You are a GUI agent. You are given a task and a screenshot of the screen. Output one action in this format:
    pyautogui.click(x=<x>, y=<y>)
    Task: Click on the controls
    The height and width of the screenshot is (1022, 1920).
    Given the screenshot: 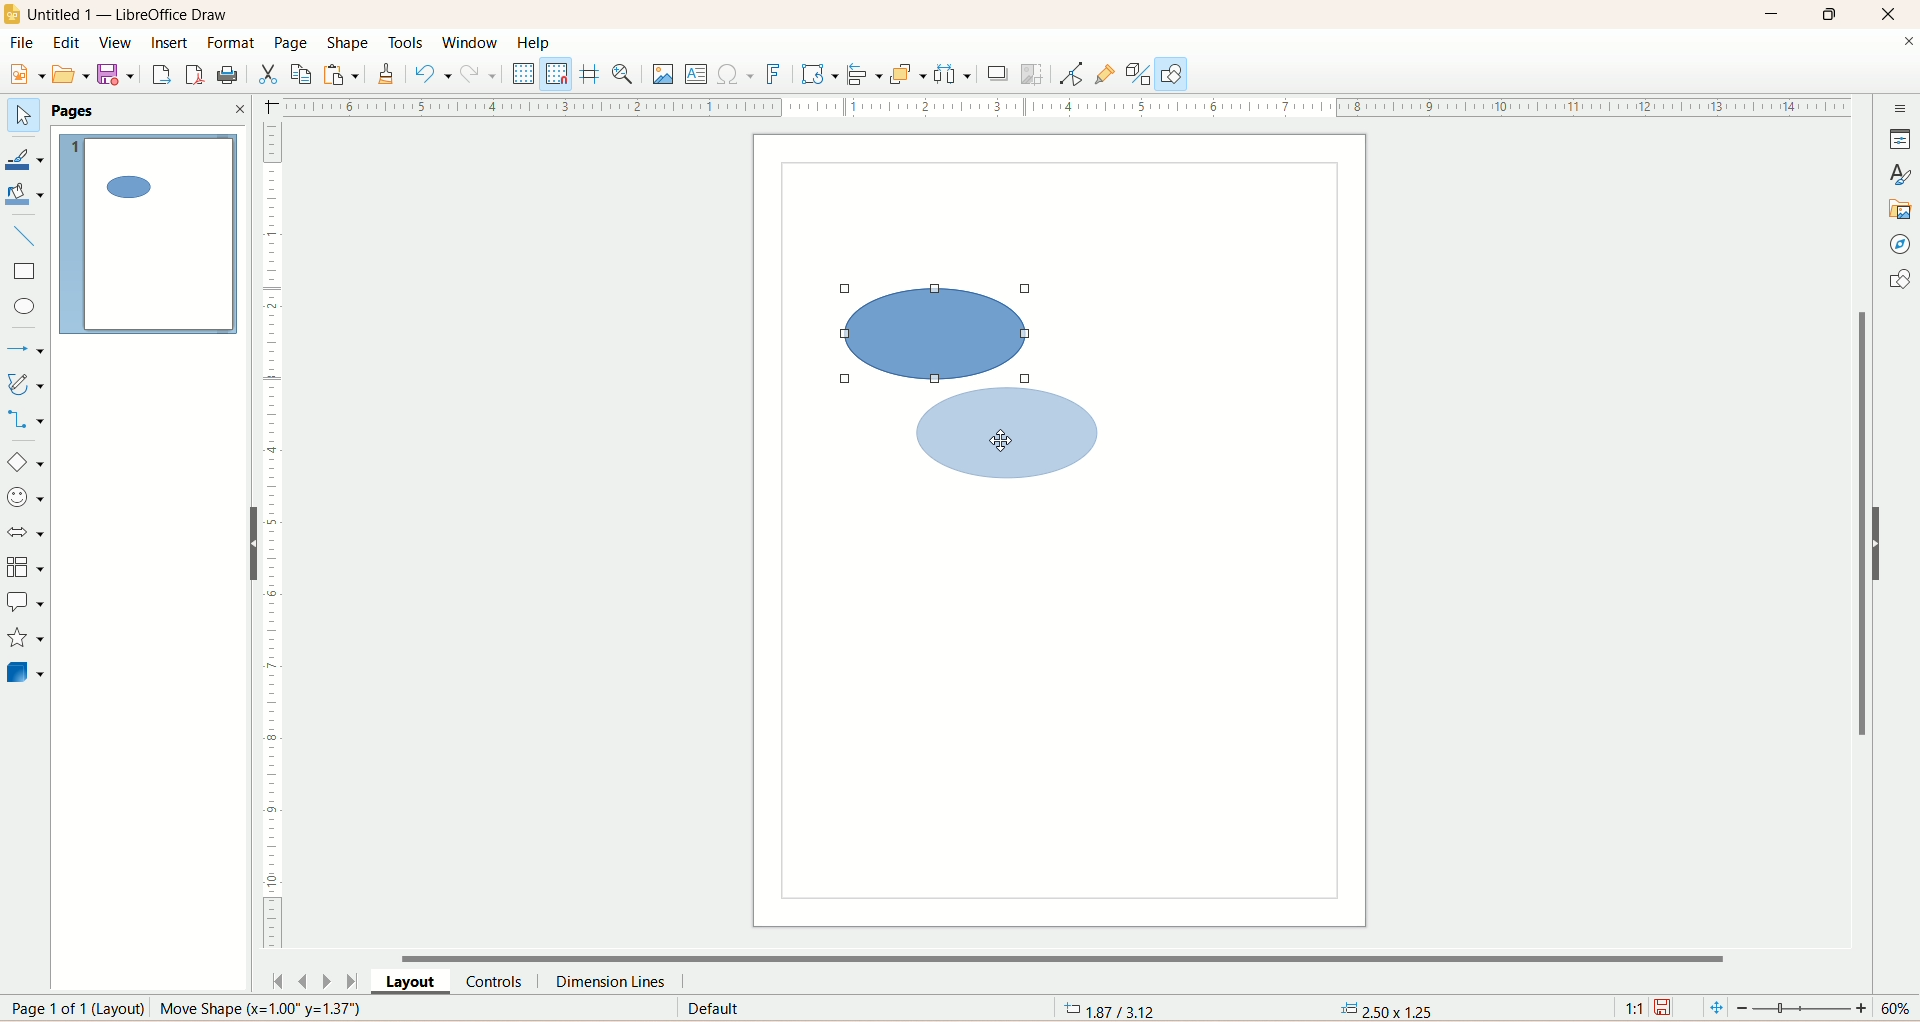 What is the action you would take?
    pyautogui.click(x=499, y=982)
    